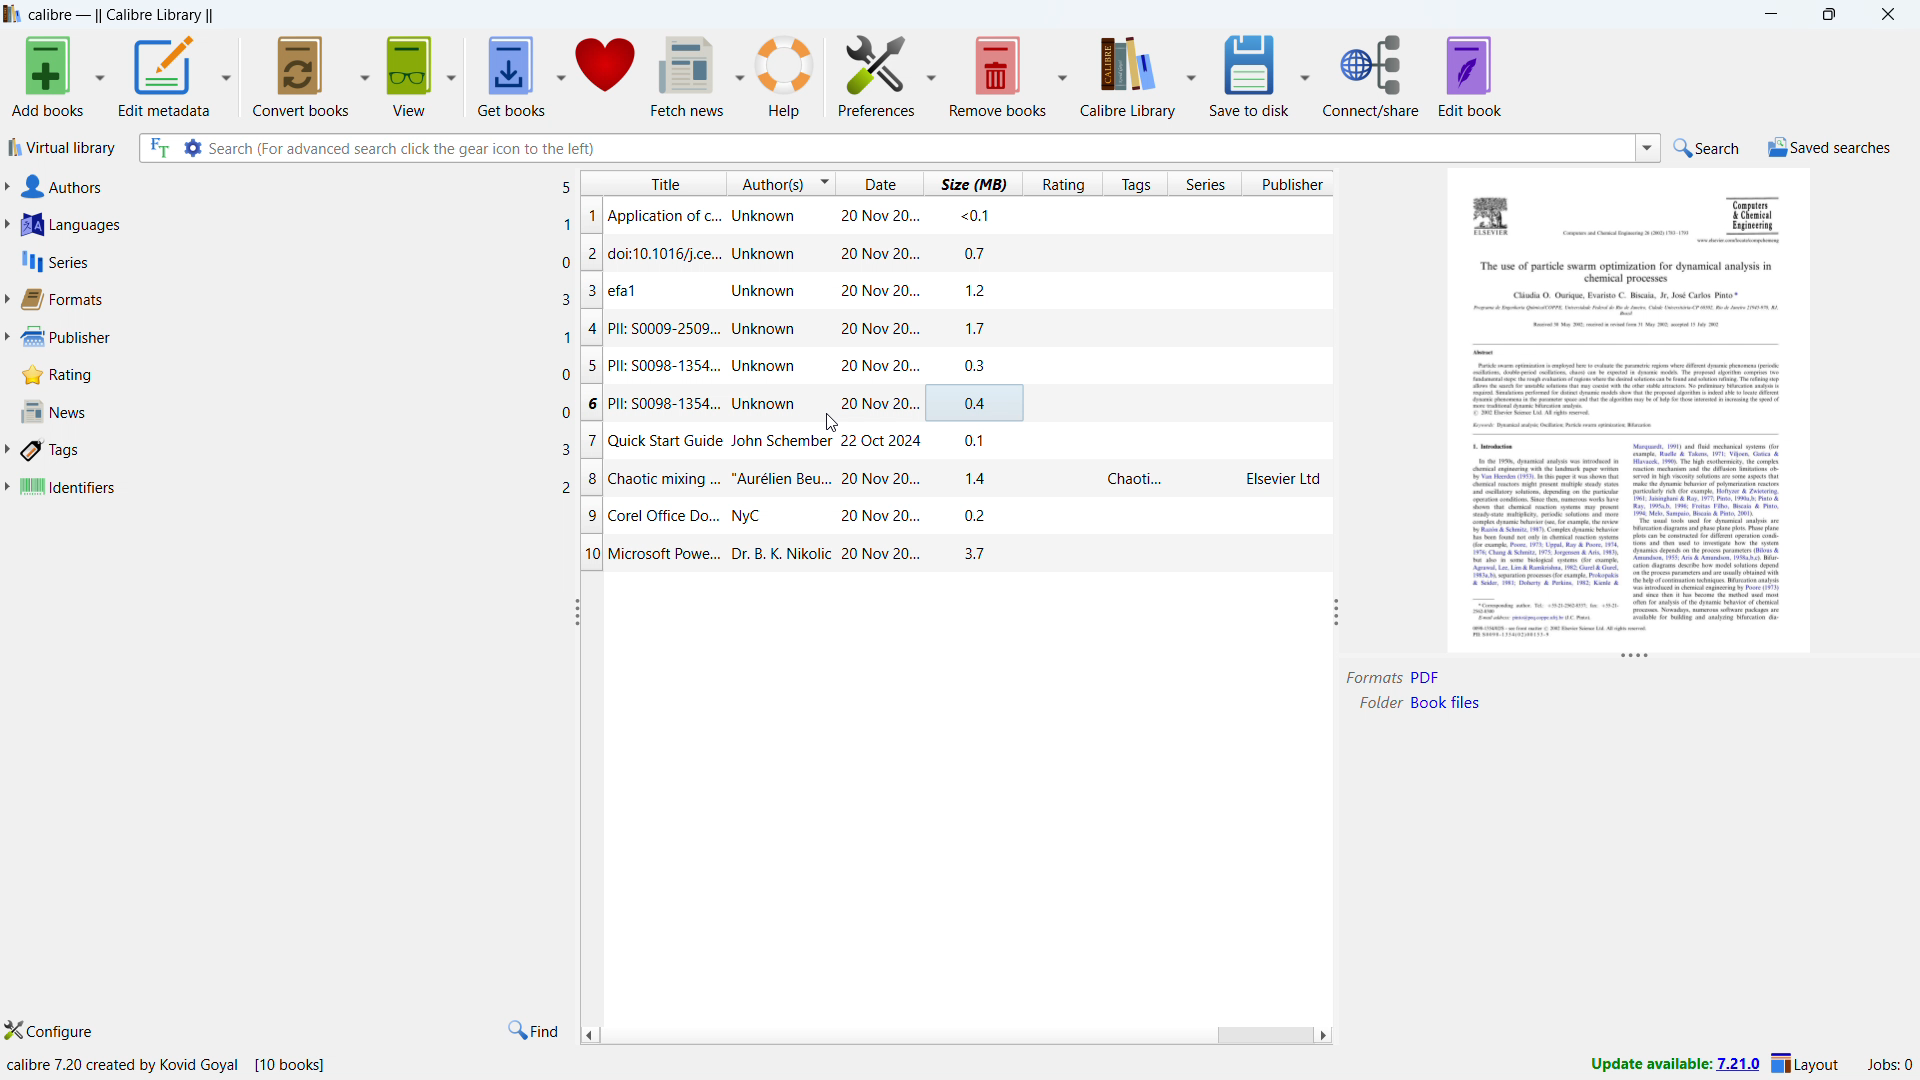 The width and height of the screenshot is (1920, 1080). Describe the element at coordinates (1377, 703) in the screenshot. I see `Folder` at that location.